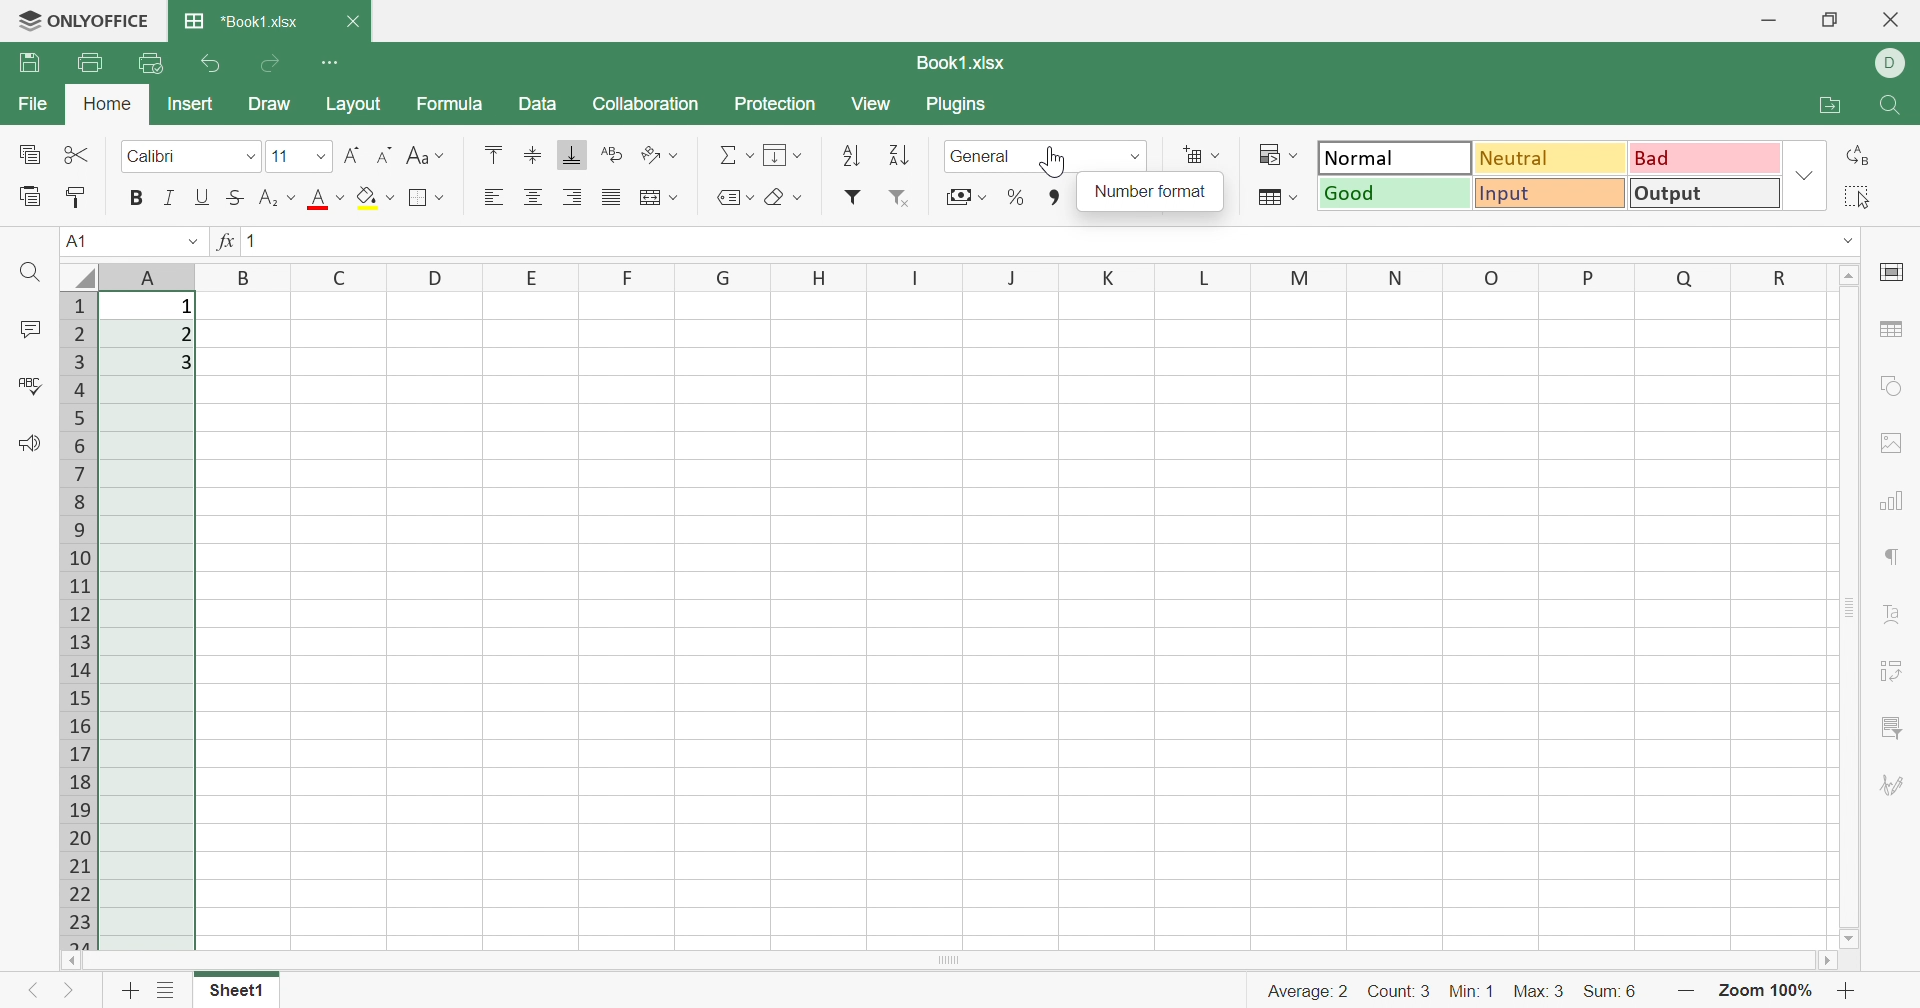  Describe the element at coordinates (610, 195) in the screenshot. I see `Justified` at that location.